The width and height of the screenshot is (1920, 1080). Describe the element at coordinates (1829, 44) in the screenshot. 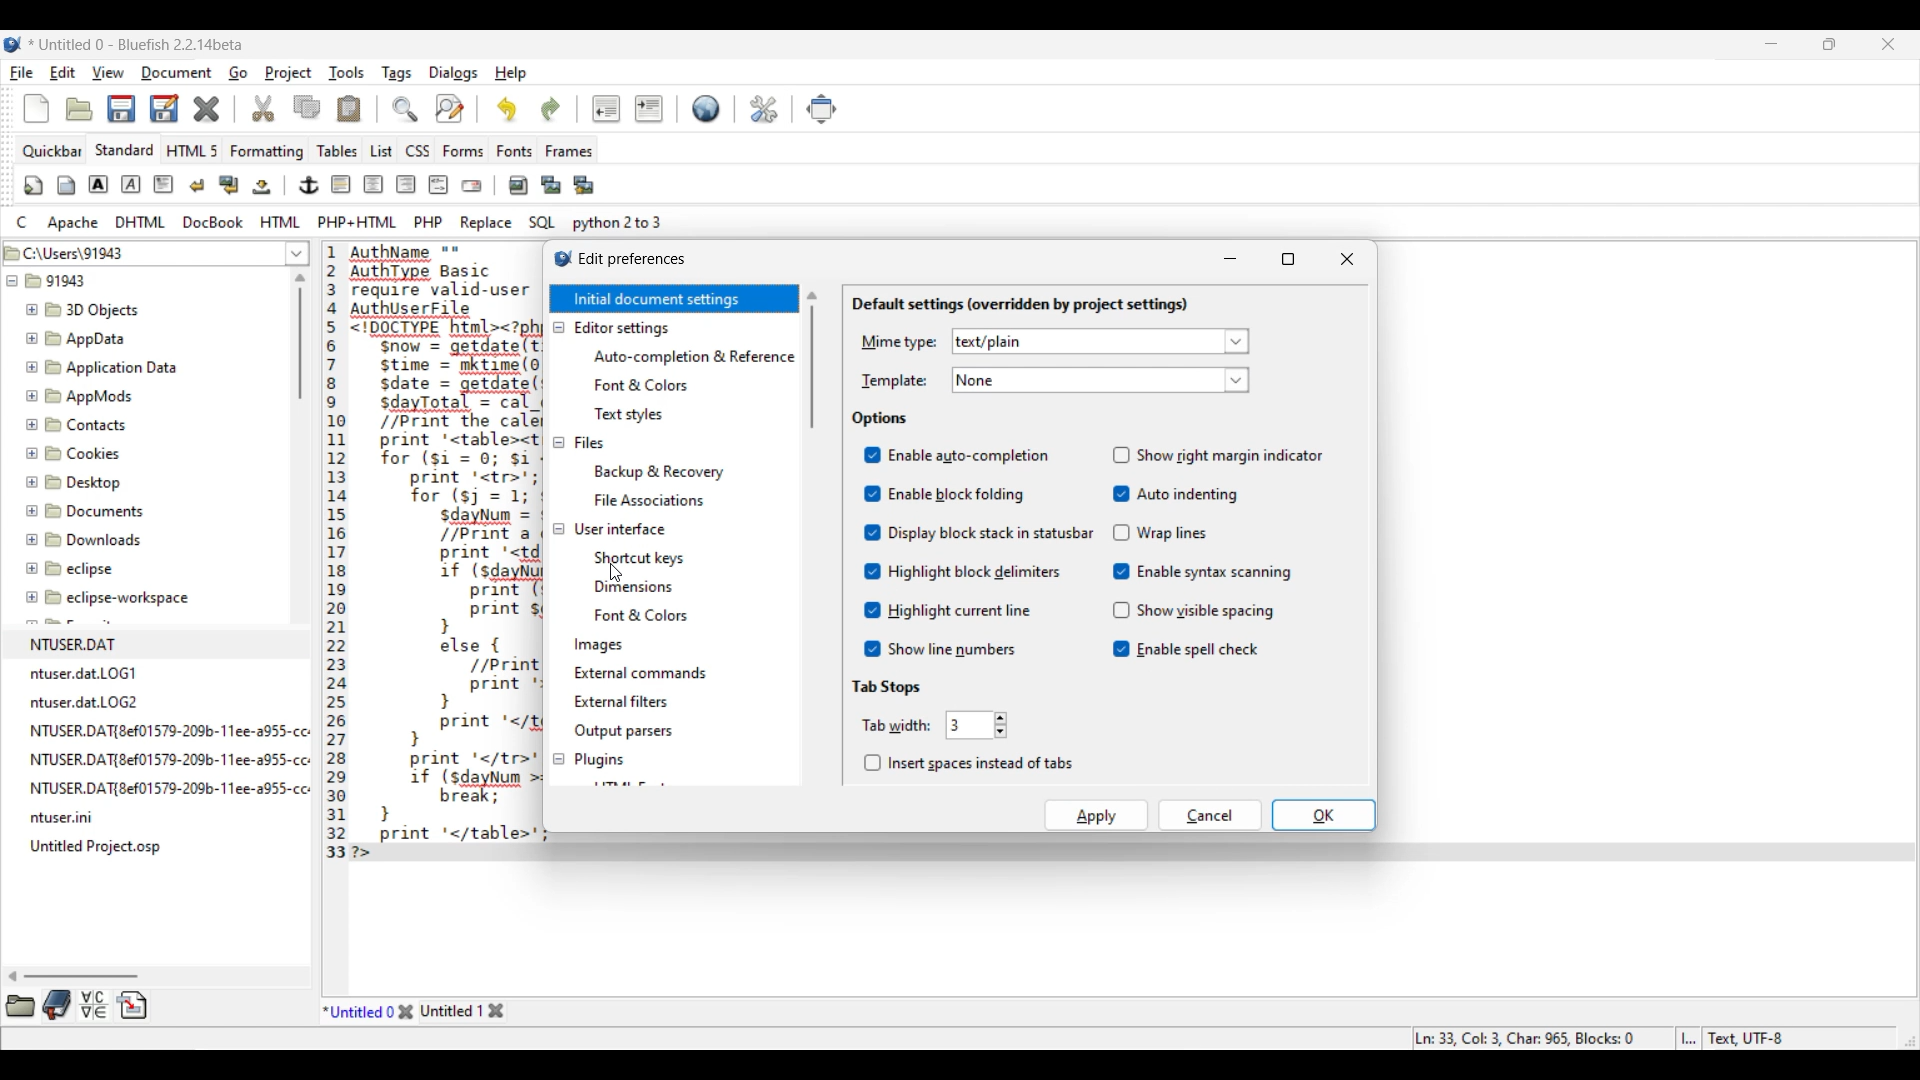

I see `Show in smaller tab` at that location.